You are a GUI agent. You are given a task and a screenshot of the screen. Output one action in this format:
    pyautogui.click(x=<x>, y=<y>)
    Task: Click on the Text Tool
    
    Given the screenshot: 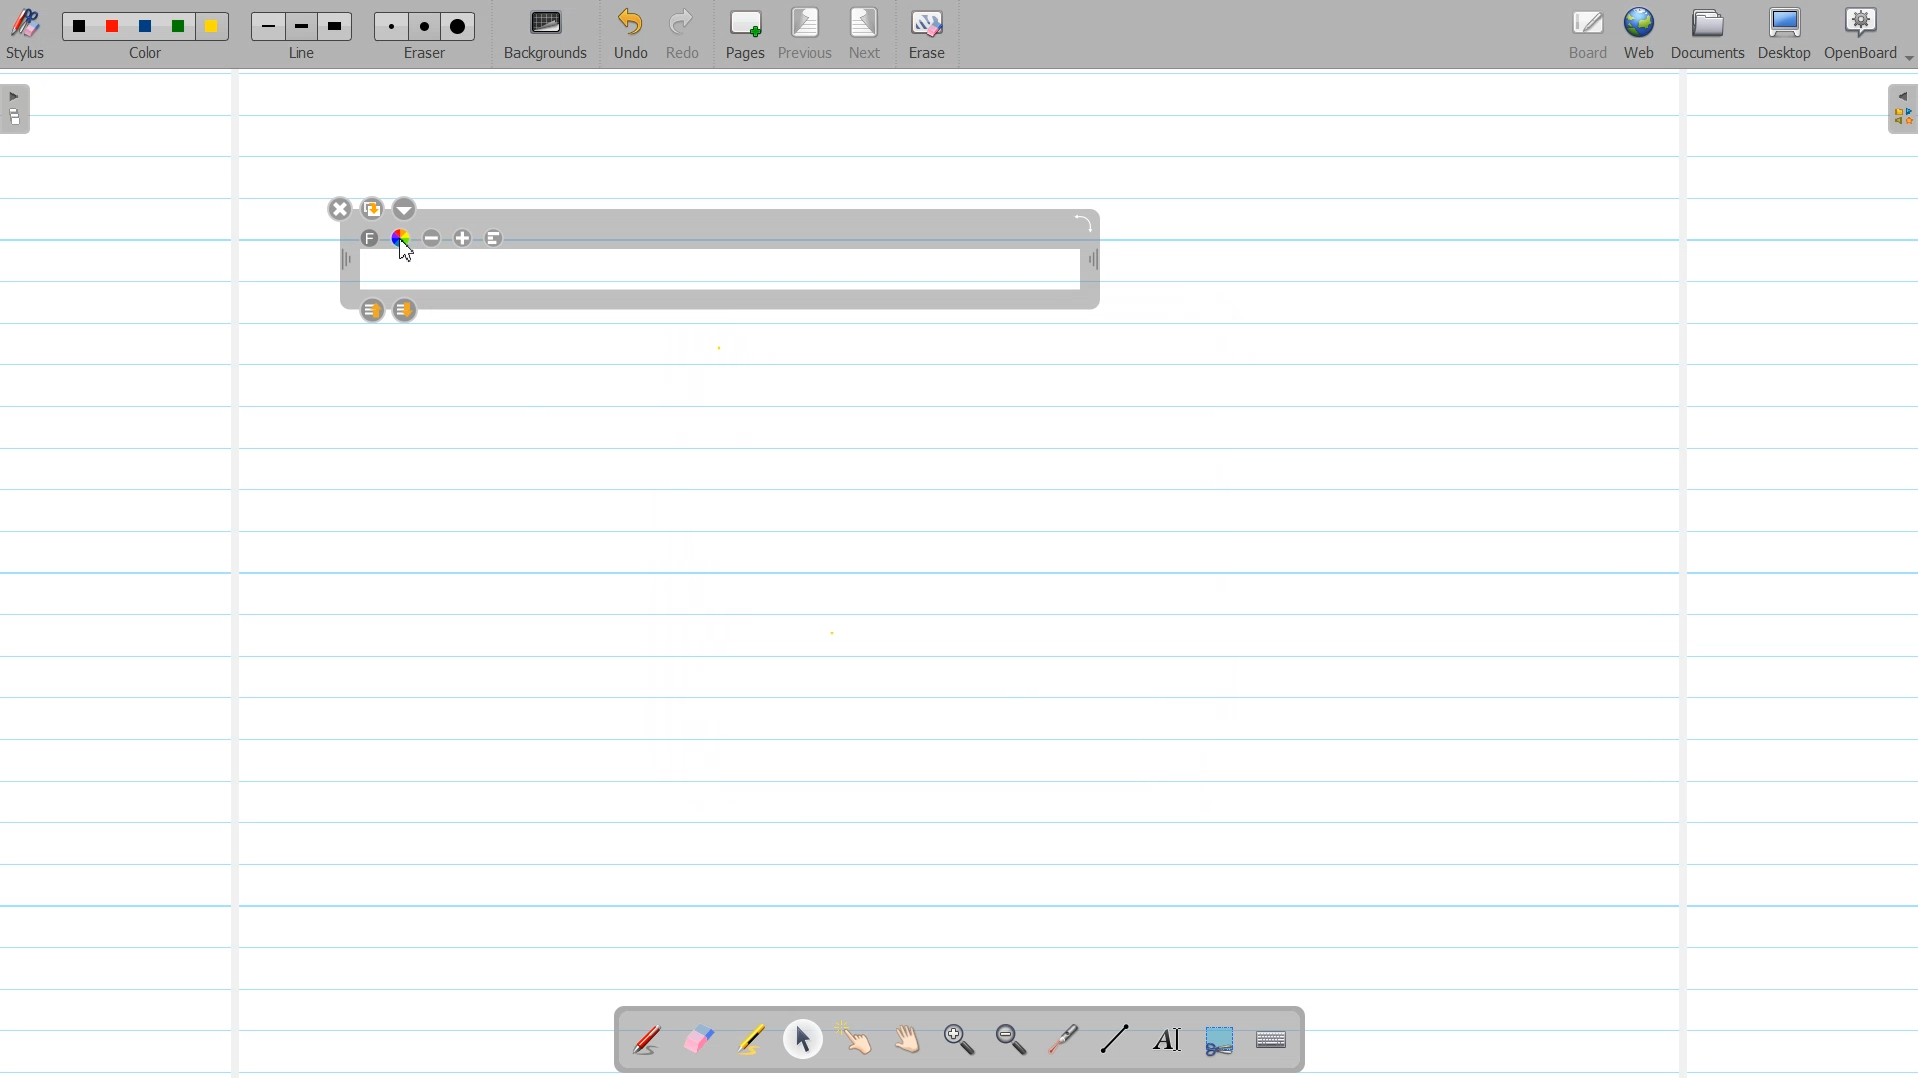 What is the action you would take?
    pyautogui.click(x=1163, y=1040)
    